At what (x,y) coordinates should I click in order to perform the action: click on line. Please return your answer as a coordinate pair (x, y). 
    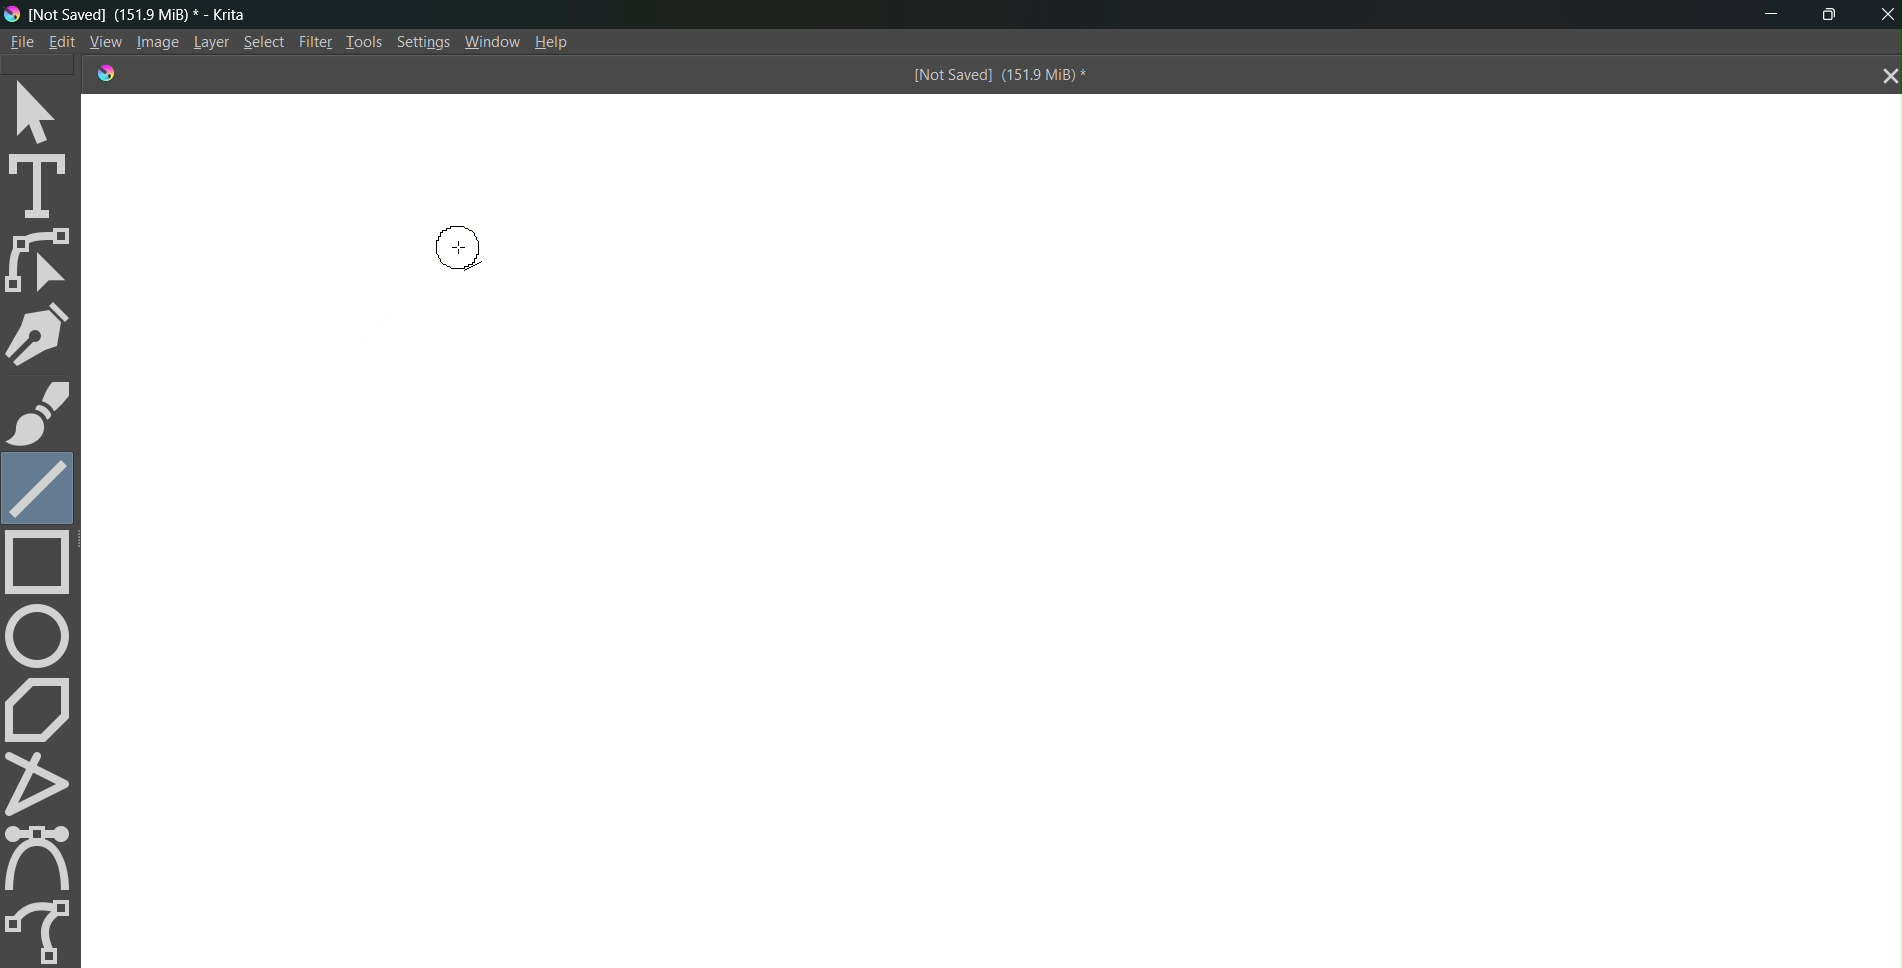
    Looking at the image, I should click on (37, 485).